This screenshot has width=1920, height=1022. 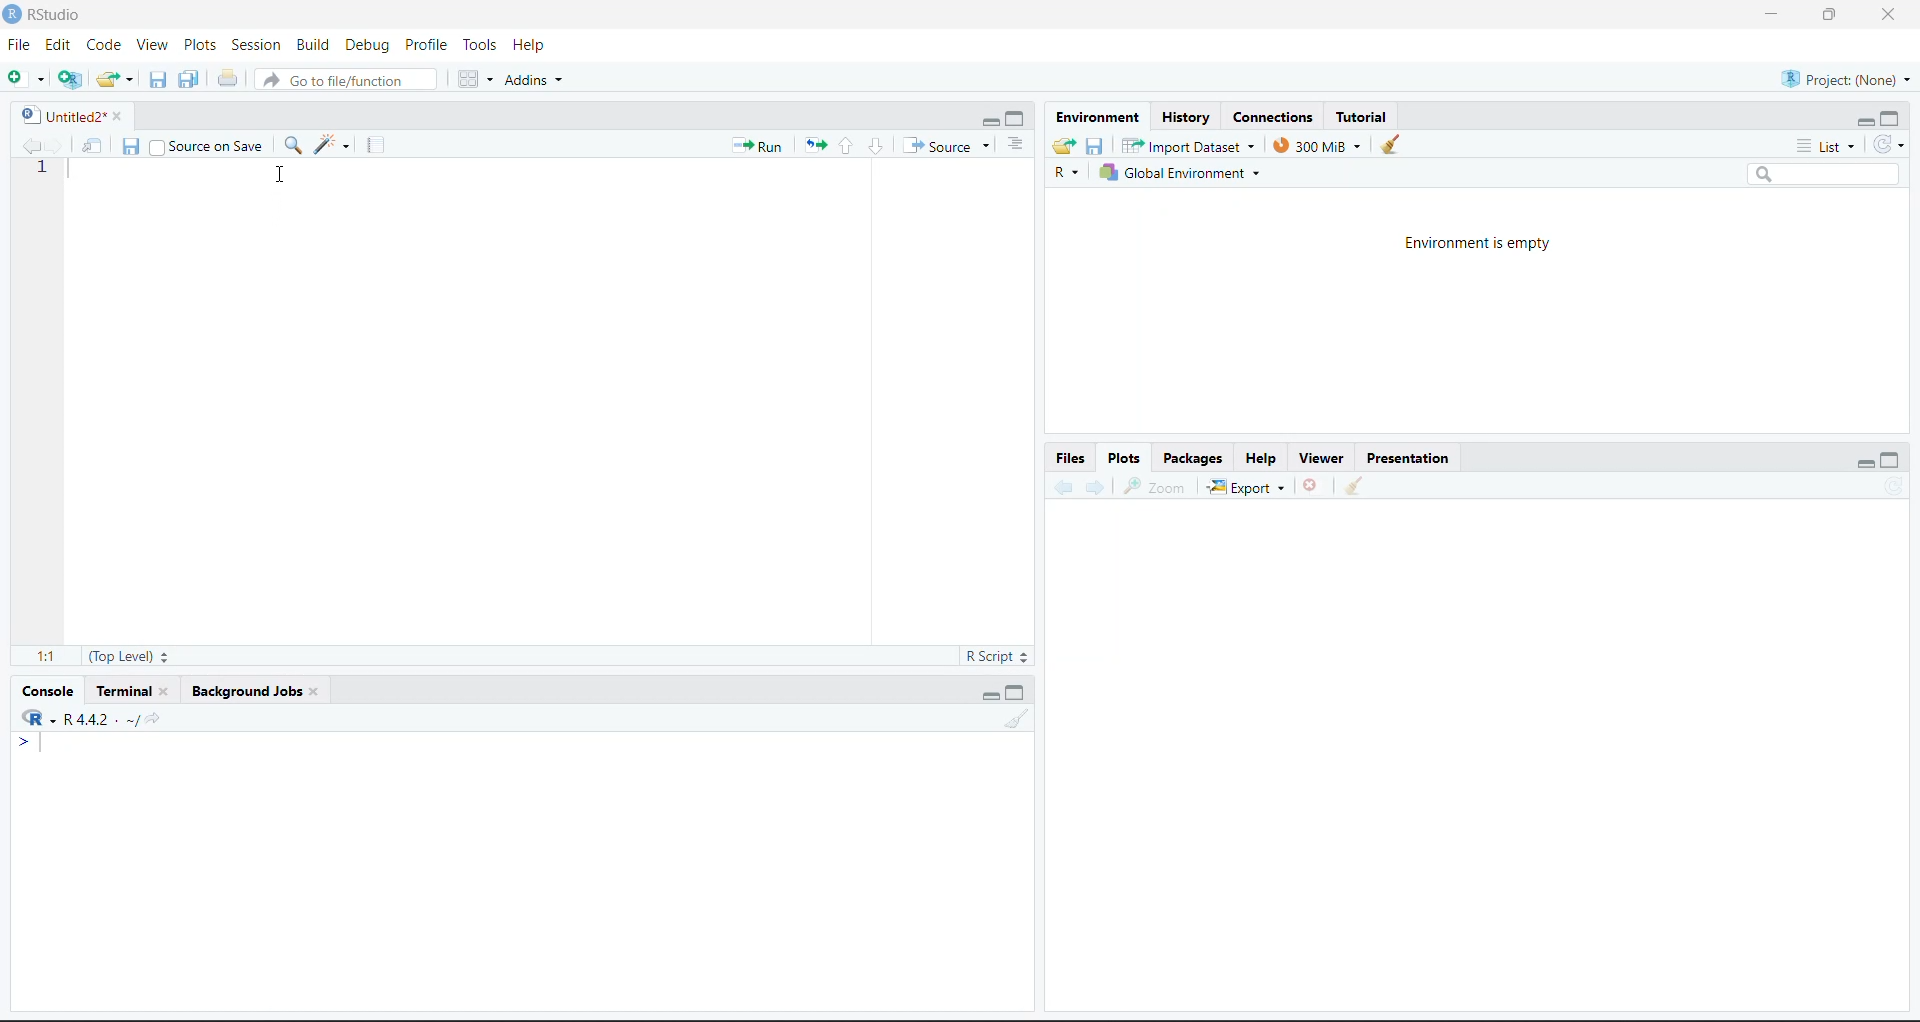 What do you see at coordinates (1310, 485) in the screenshot?
I see `clear current plots` at bounding box center [1310, 485].